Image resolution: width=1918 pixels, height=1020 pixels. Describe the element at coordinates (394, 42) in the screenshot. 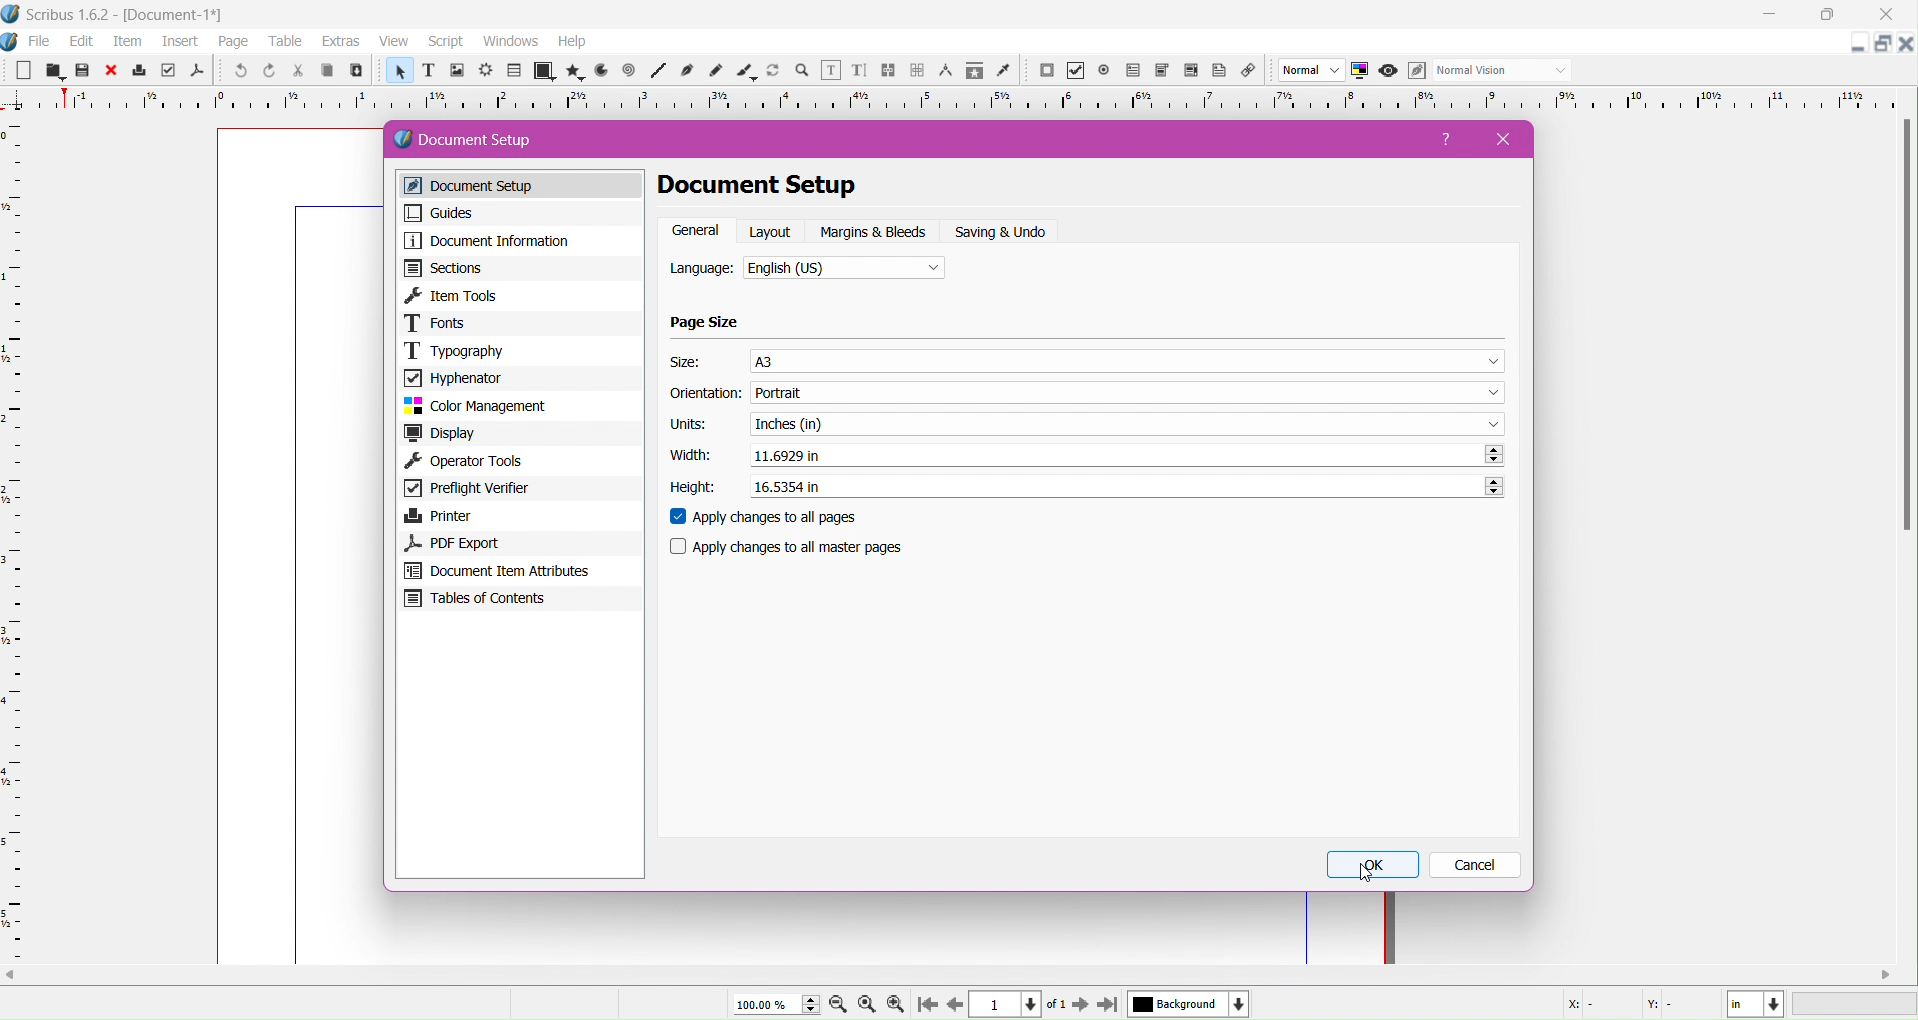

I see `view menu` at that location.